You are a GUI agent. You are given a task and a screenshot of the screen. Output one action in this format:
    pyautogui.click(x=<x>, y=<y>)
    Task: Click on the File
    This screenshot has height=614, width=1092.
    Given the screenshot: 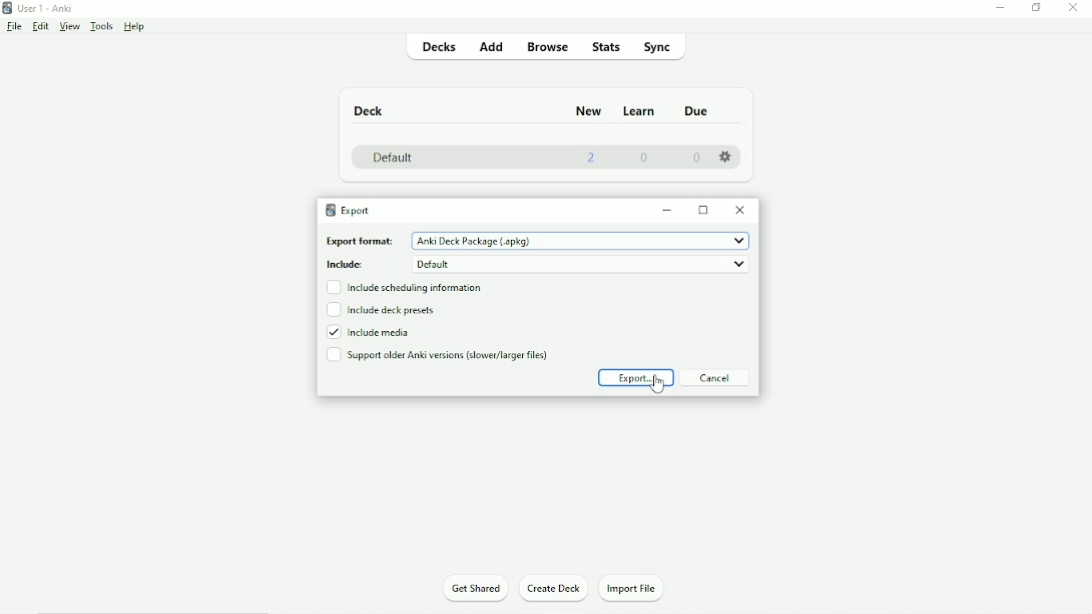 What is the action you would take?
    pyautogui.click(x=14, y=27)
    